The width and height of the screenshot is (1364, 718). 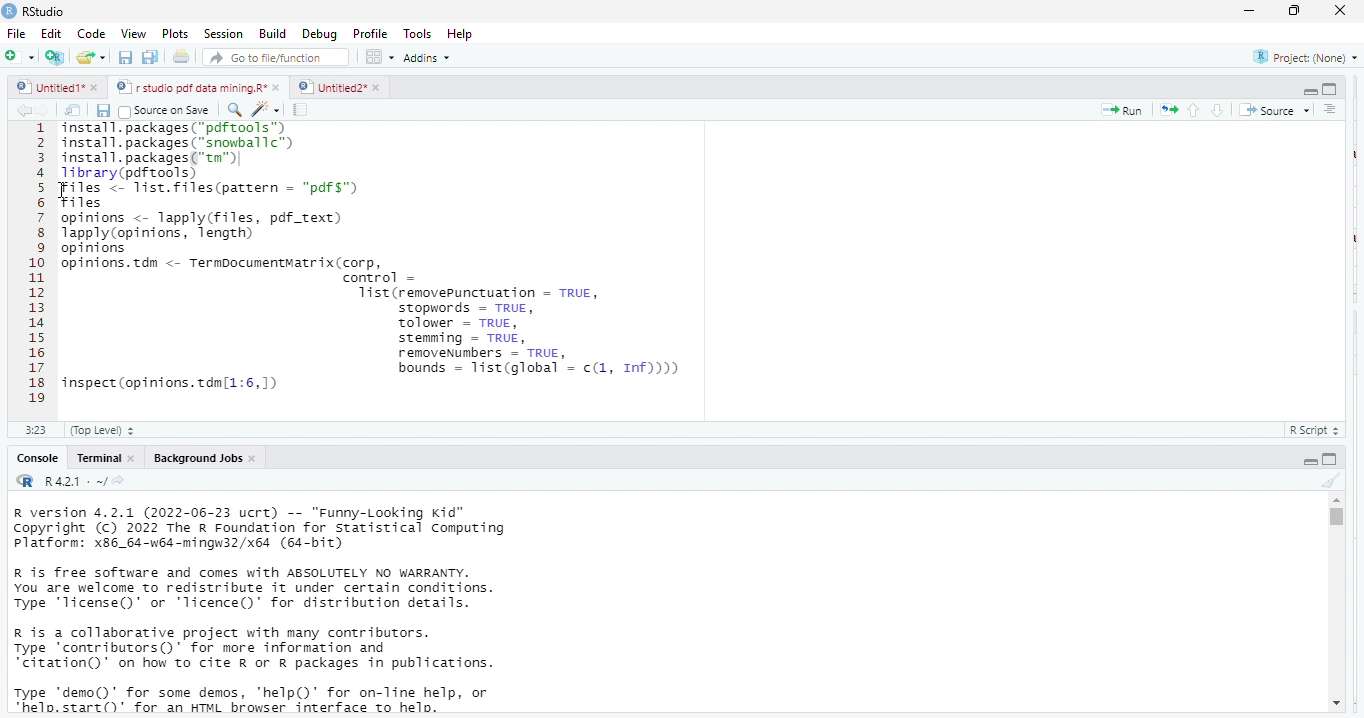 What do you see at coordinates (63, 190) in the screenshot?
I see `cursor ` at bounding box center [63, 190].